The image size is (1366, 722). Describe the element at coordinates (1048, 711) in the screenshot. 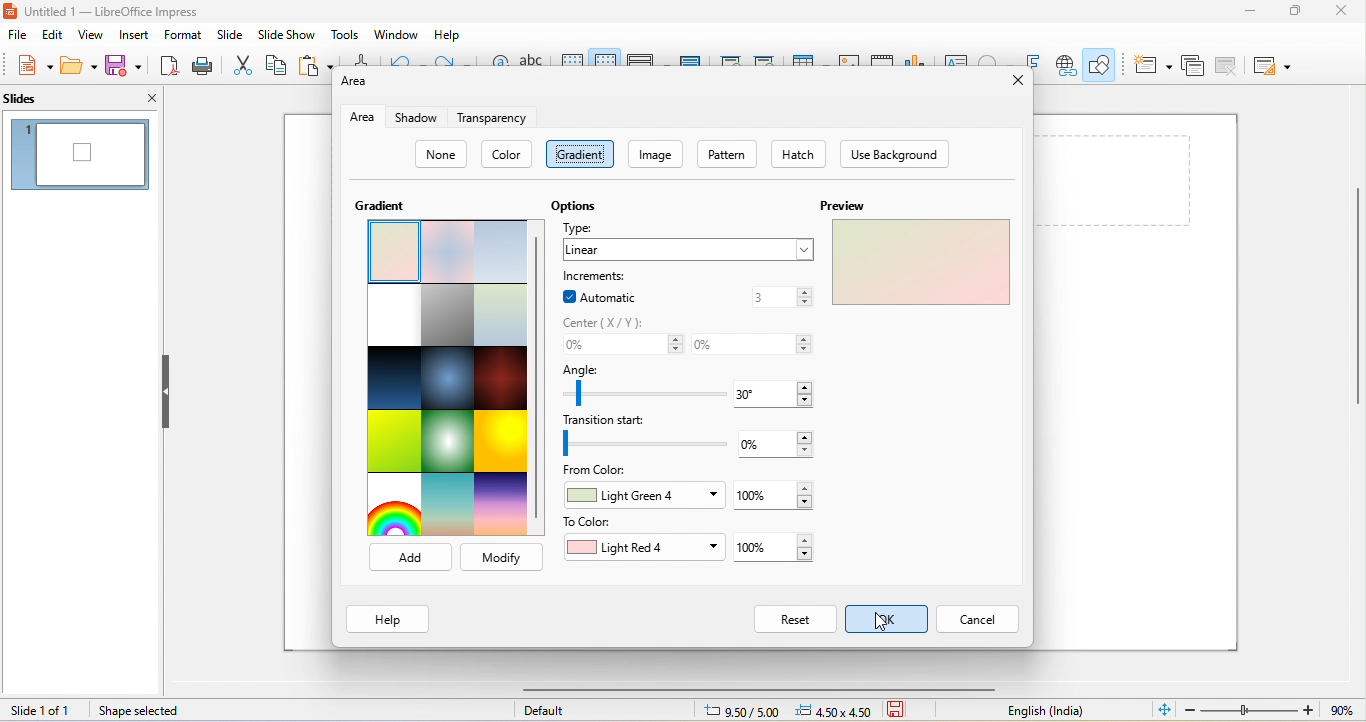

I see `english` at that location.